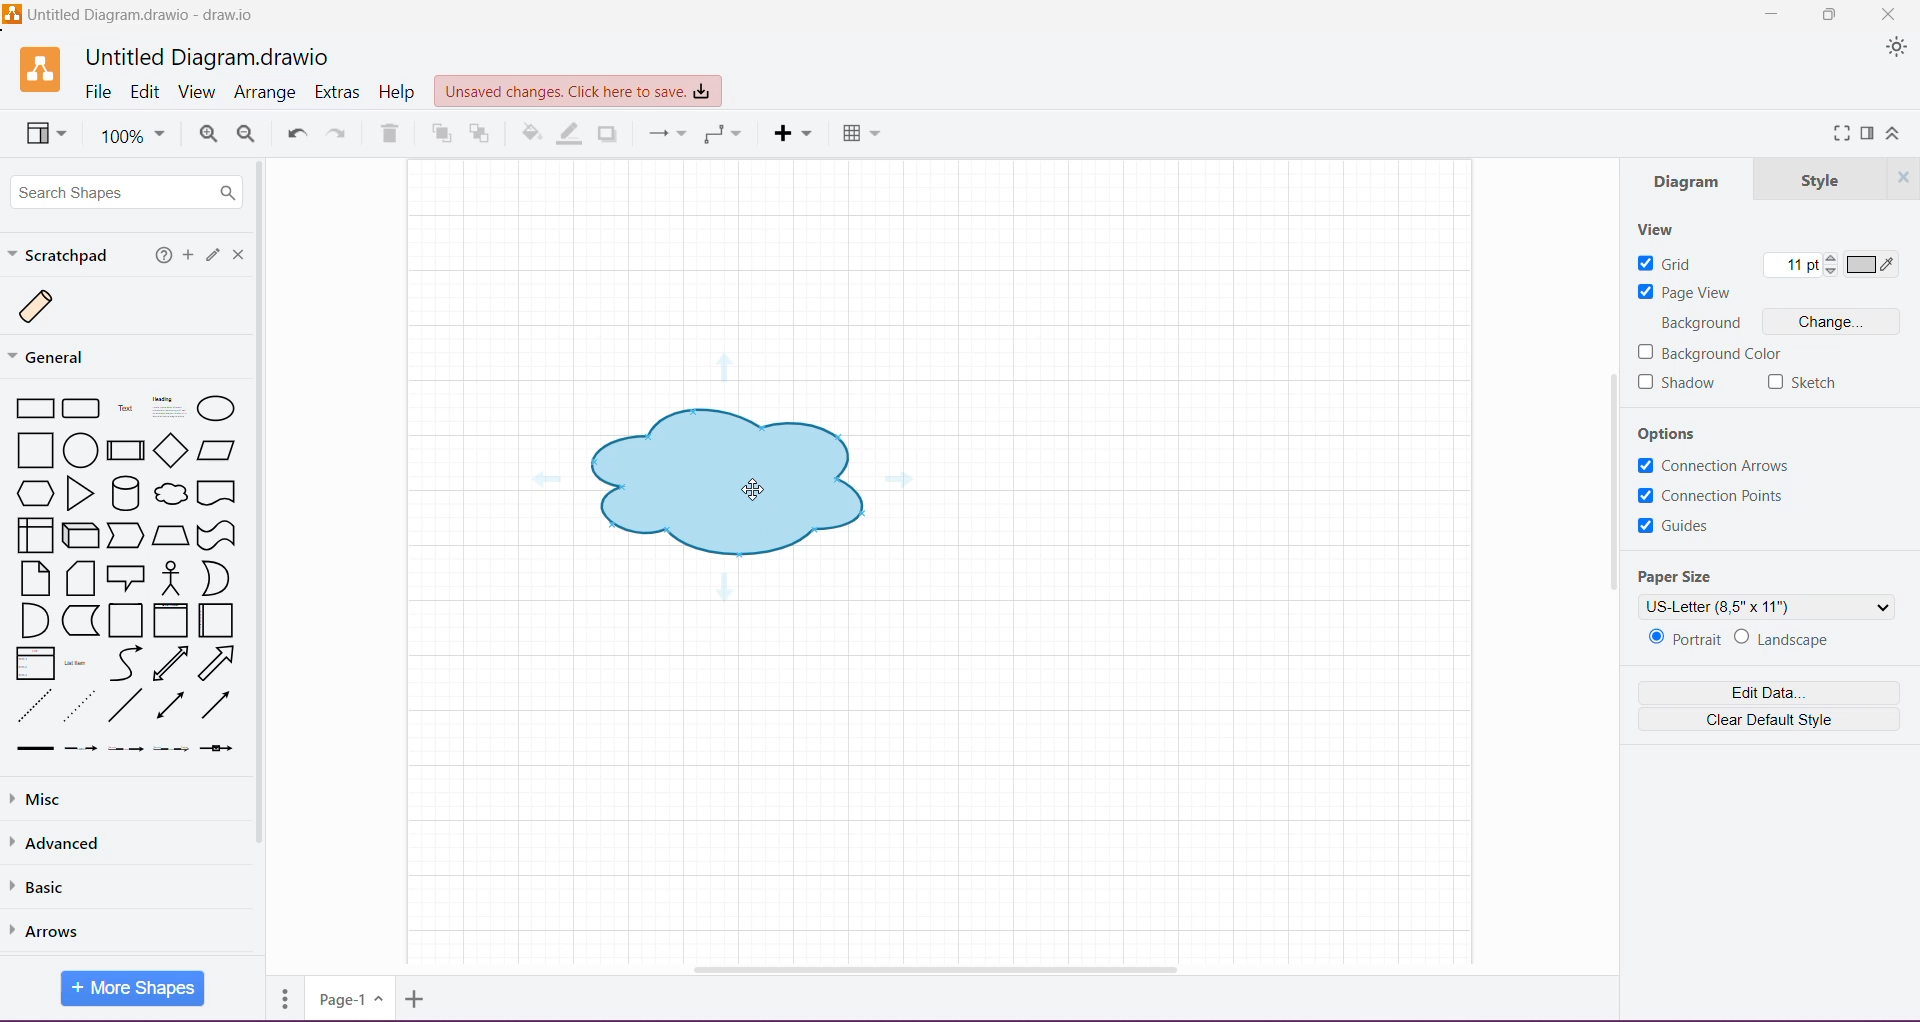  I want to click on To Front, so click(440, 135).